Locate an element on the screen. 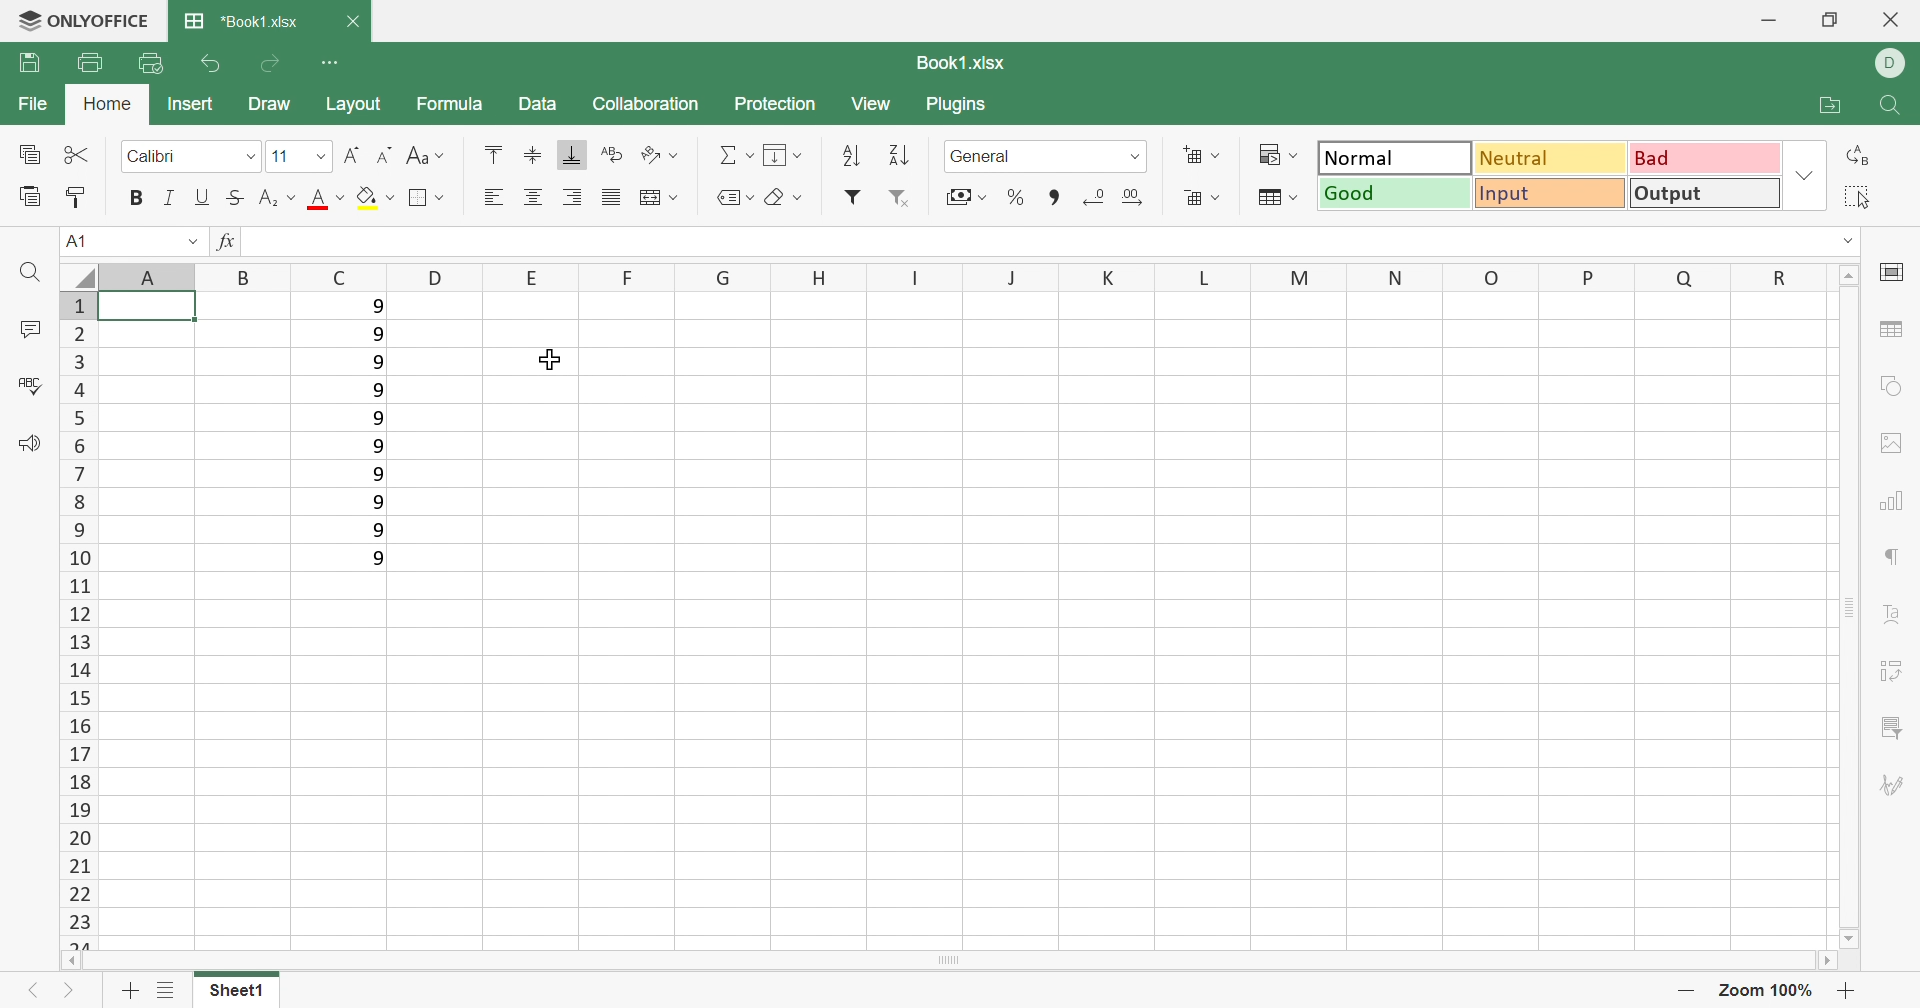  Collaboration is located at coordinates (649, 108).